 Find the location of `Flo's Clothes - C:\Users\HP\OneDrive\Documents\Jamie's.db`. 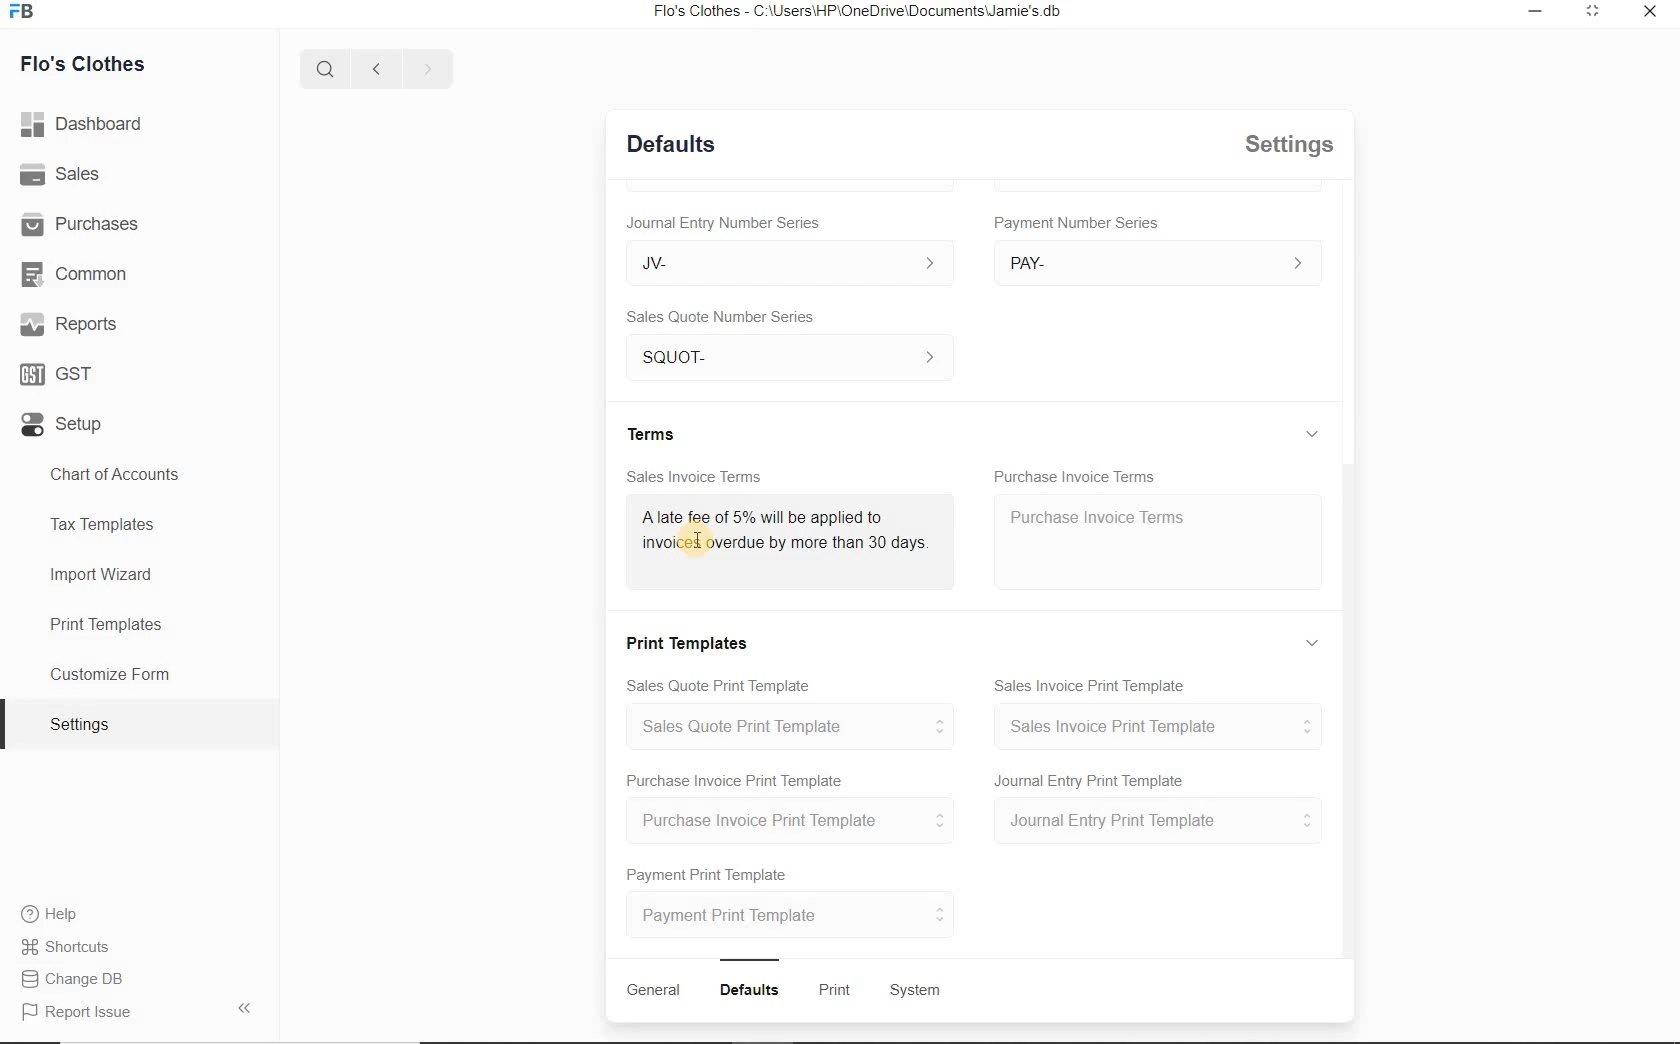

Flo's Clothes - C:\Users\HP\OneDrive\Documents\Jamie's.db is located at coordinates (864, 13).